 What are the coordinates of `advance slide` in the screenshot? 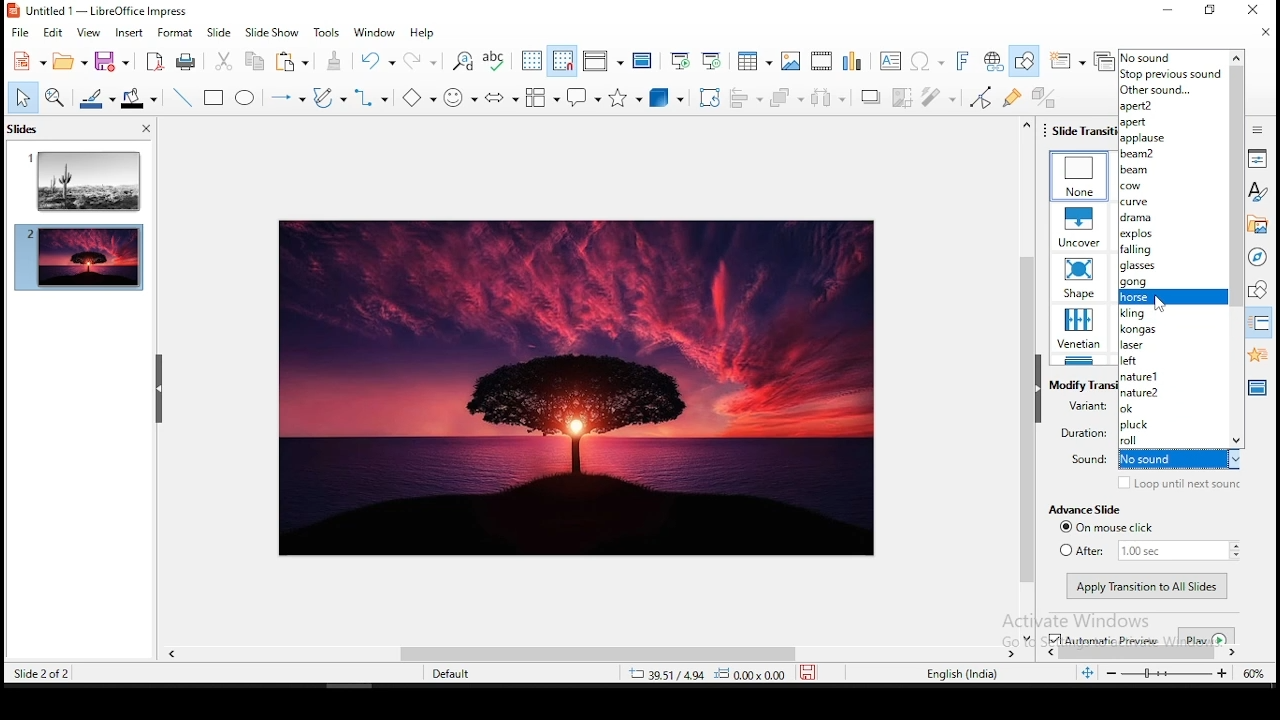 It's located at (1083, 510).